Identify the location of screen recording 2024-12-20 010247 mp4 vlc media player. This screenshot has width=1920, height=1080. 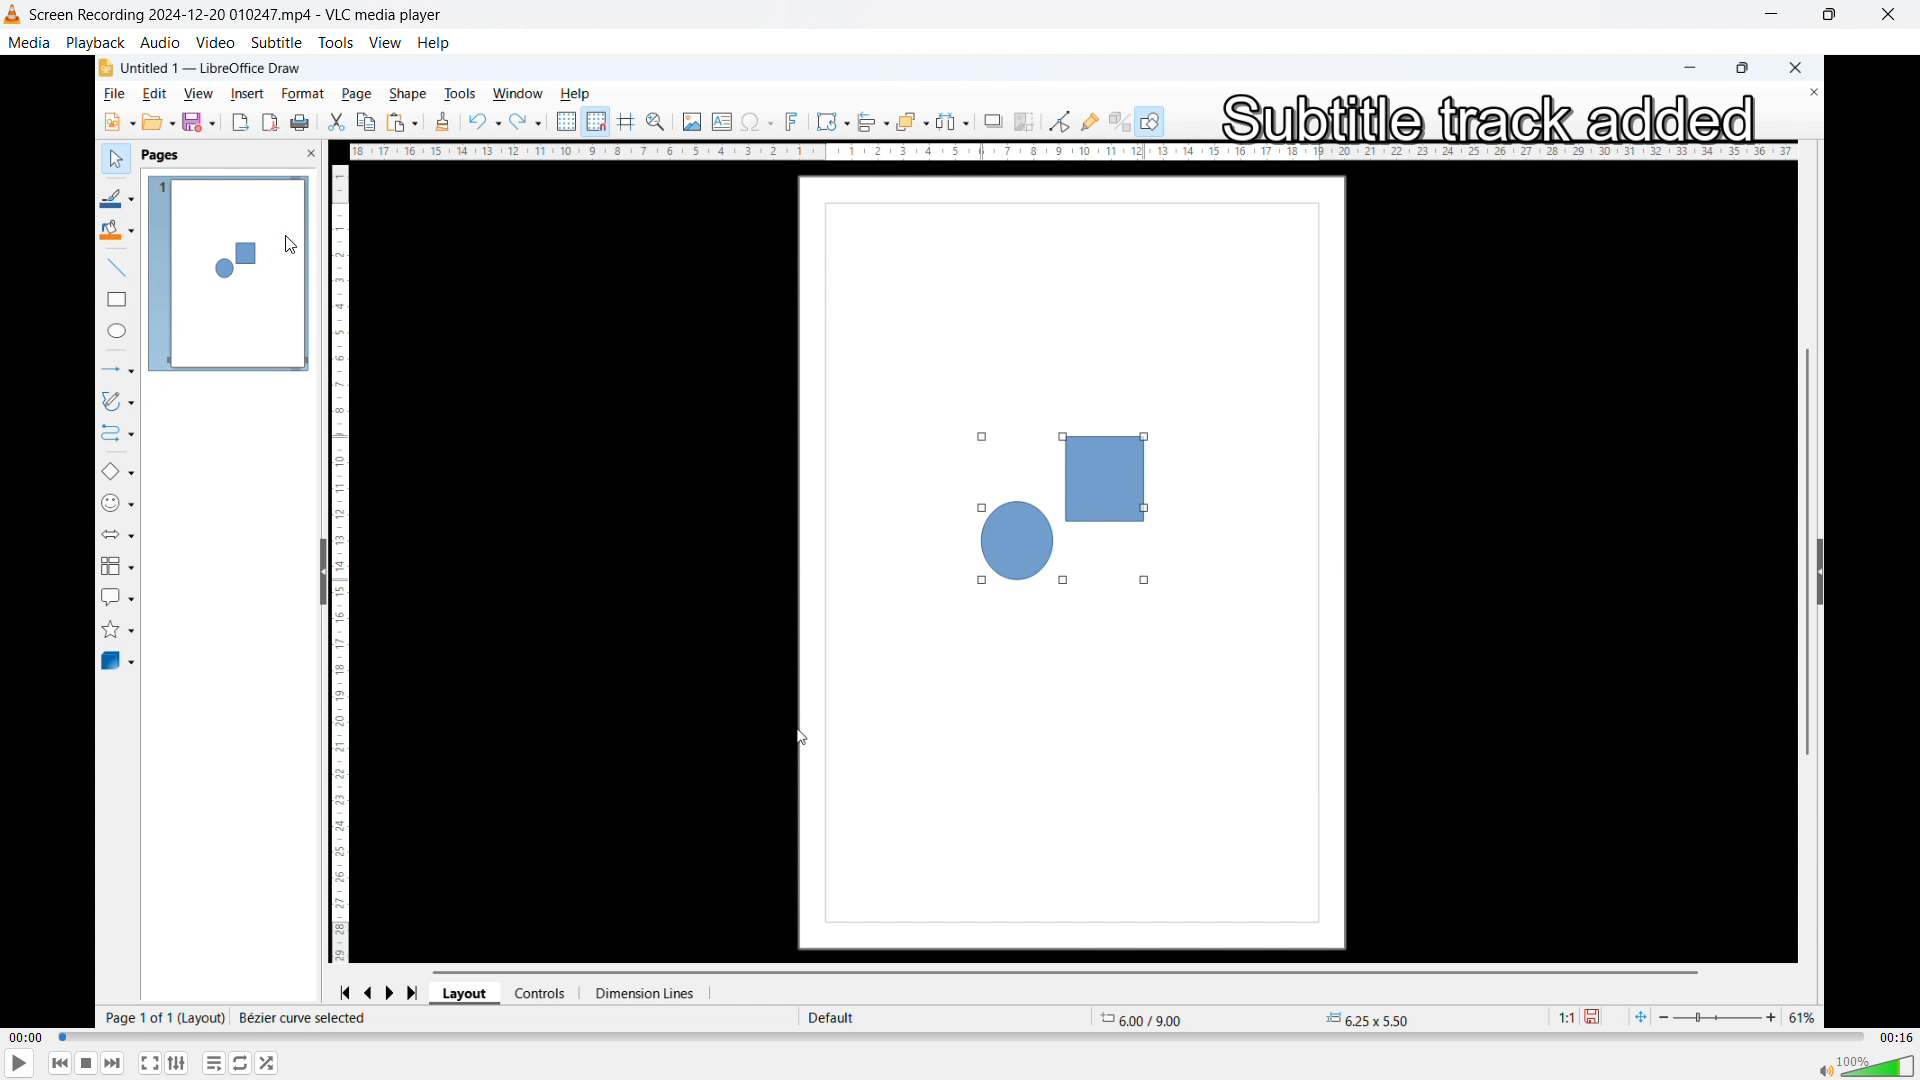
(249, 15).